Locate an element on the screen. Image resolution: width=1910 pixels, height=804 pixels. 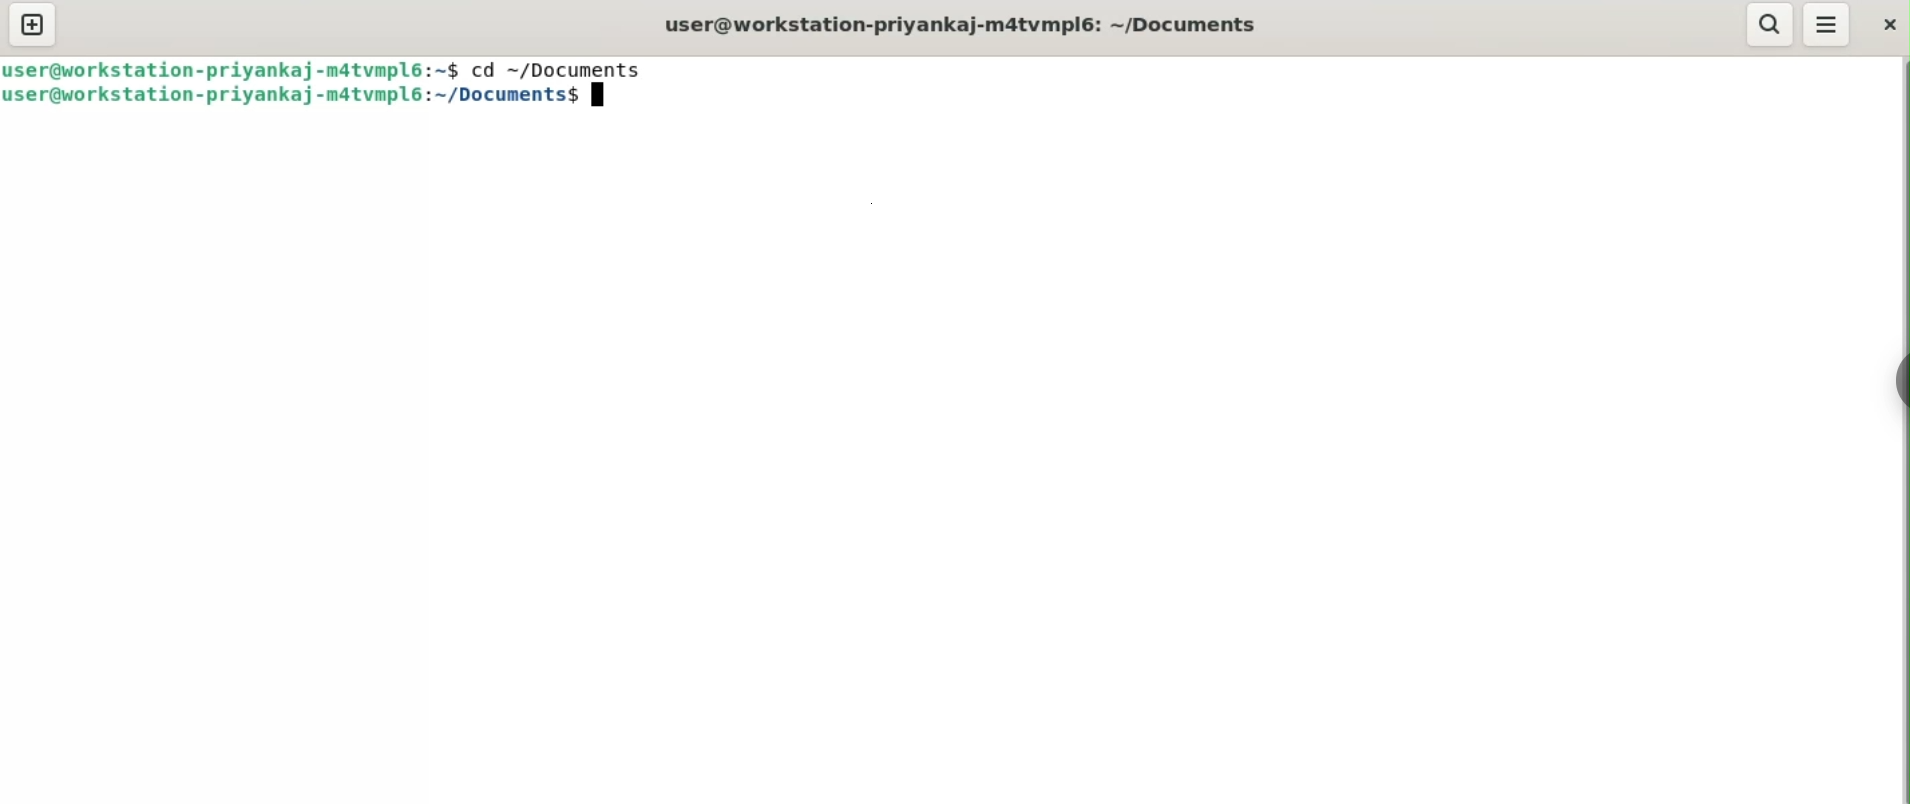
new tab is located at coordinates (33, 26).